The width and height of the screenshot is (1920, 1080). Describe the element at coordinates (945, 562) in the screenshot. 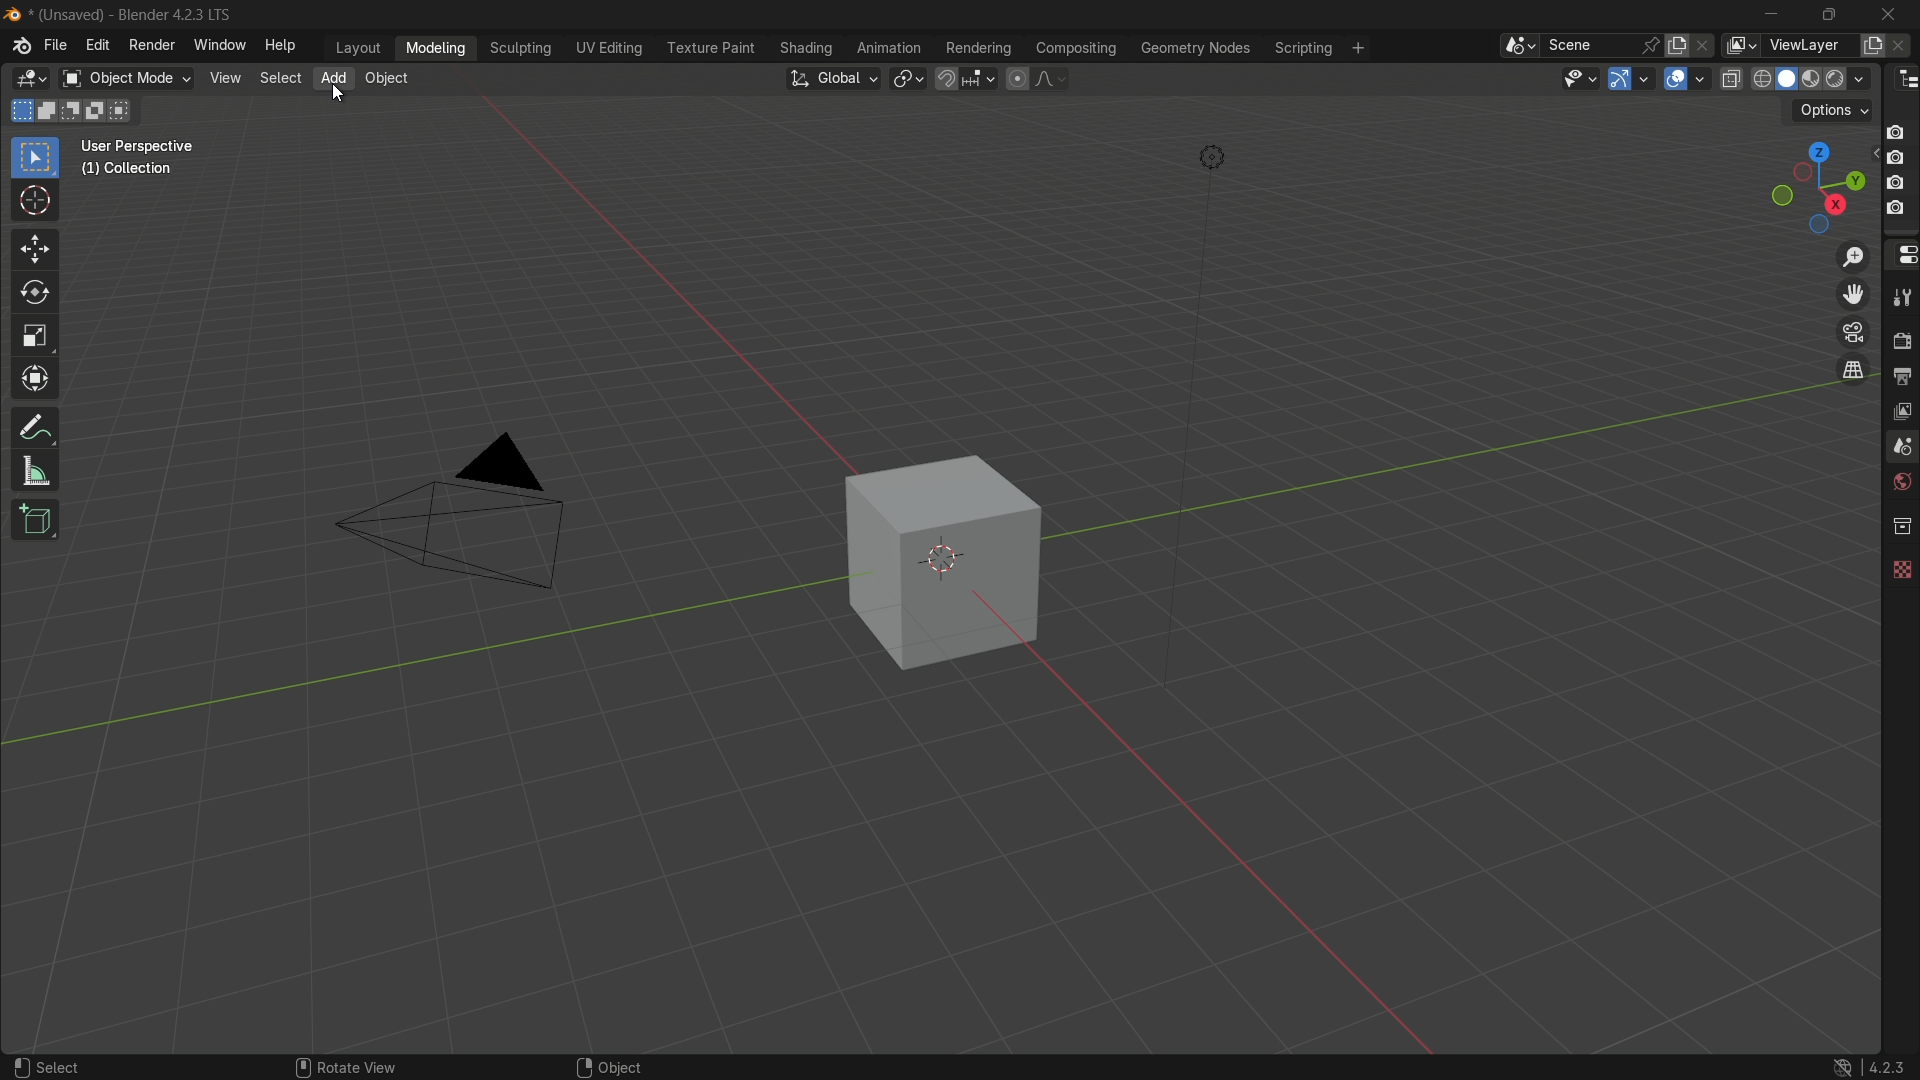

I see `cube` at that location.